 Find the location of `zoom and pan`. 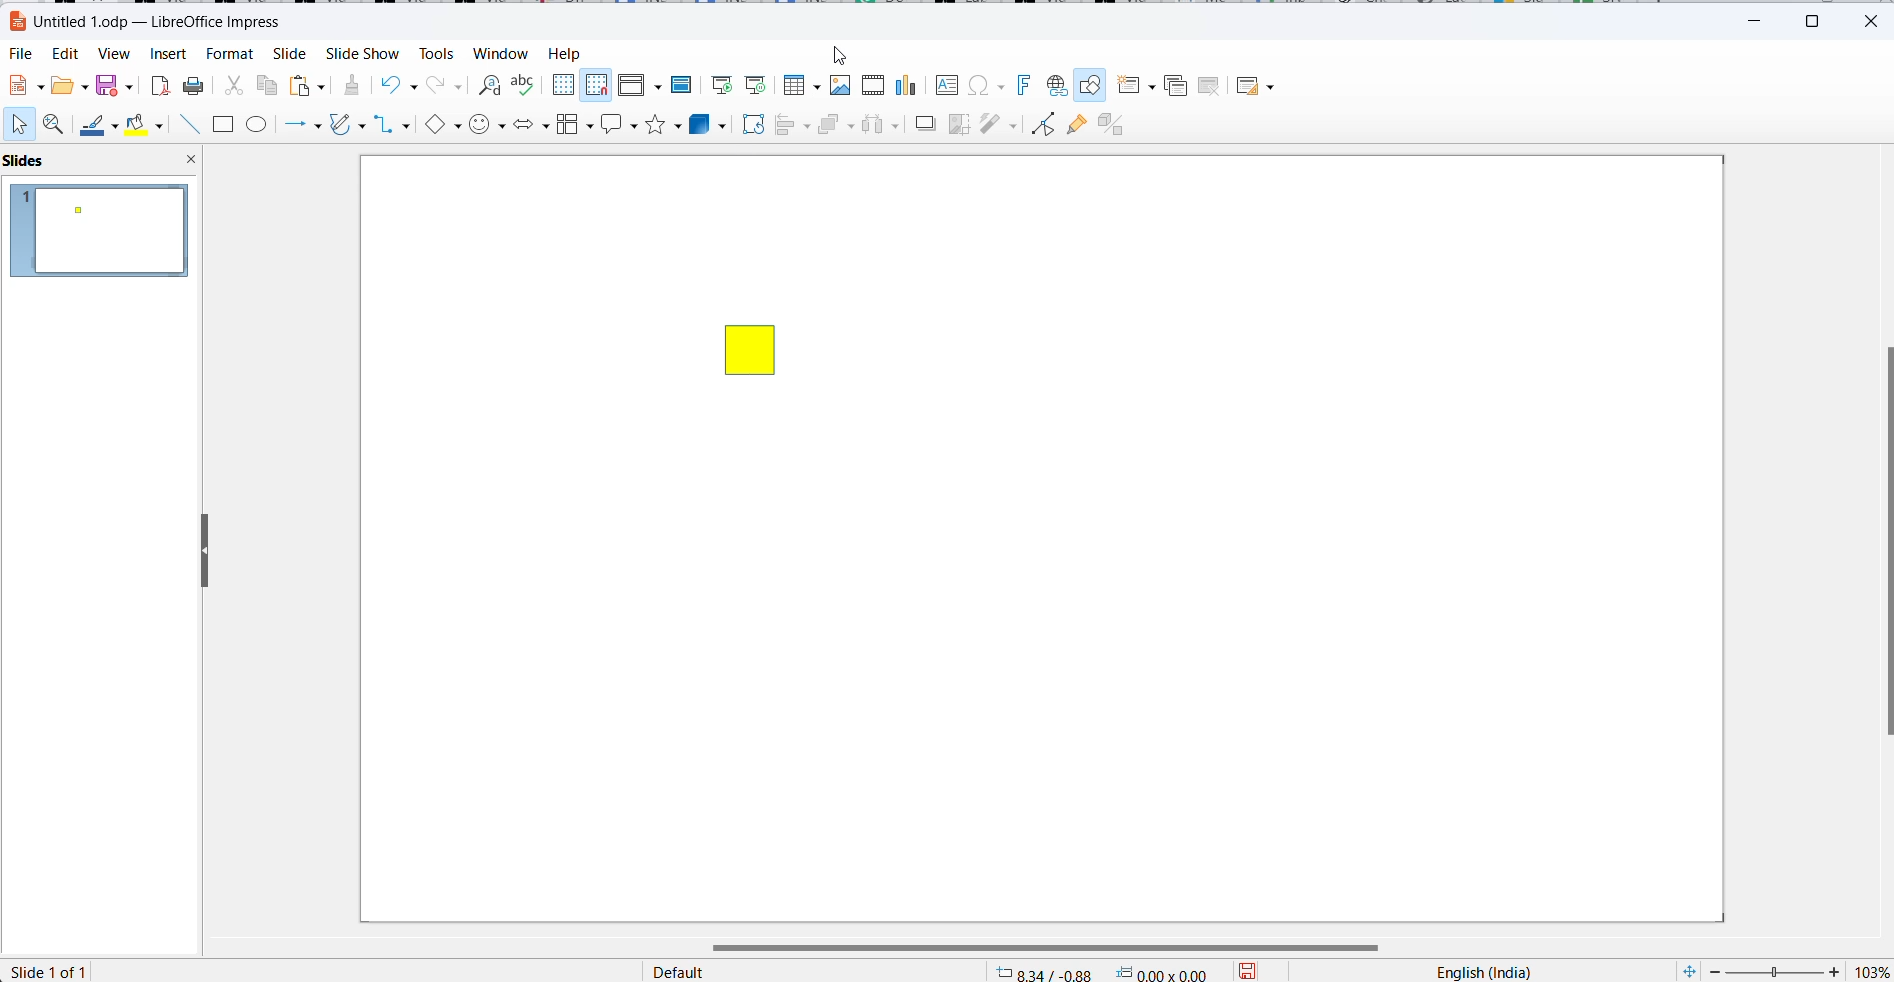

zoom and pan is located at coordinates (56, 126).